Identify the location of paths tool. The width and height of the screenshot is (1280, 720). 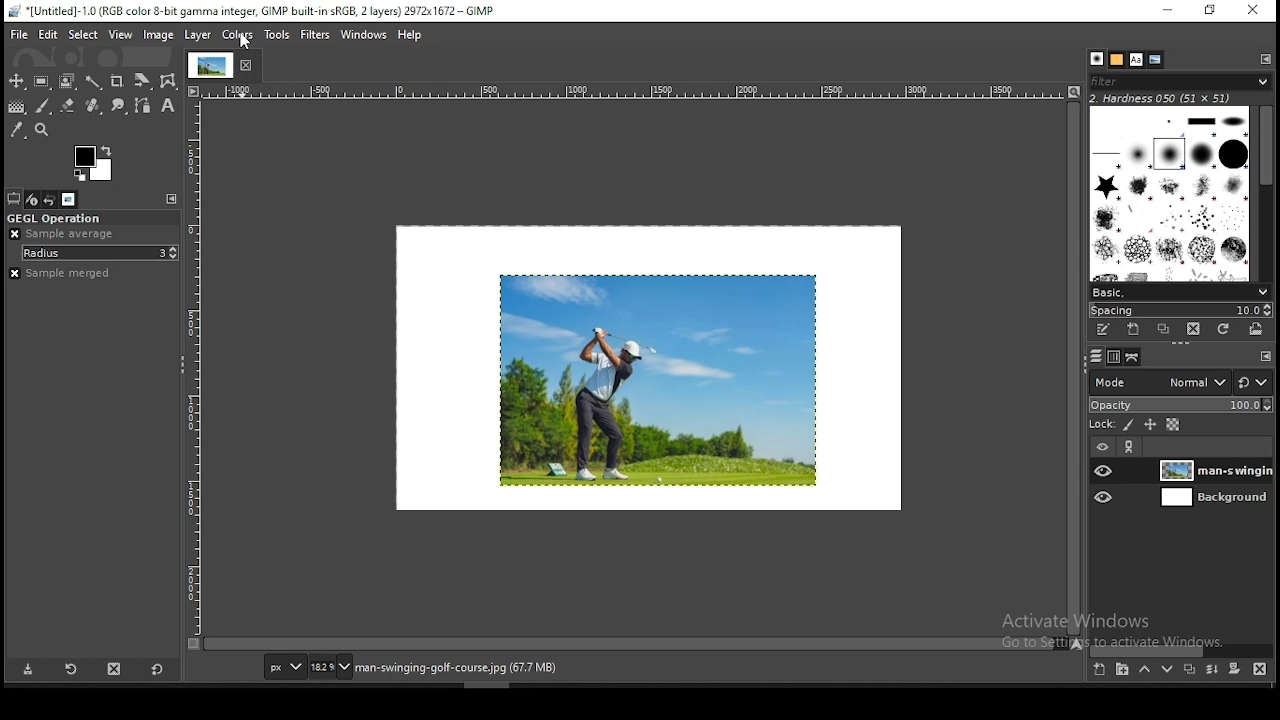
(146, 109).